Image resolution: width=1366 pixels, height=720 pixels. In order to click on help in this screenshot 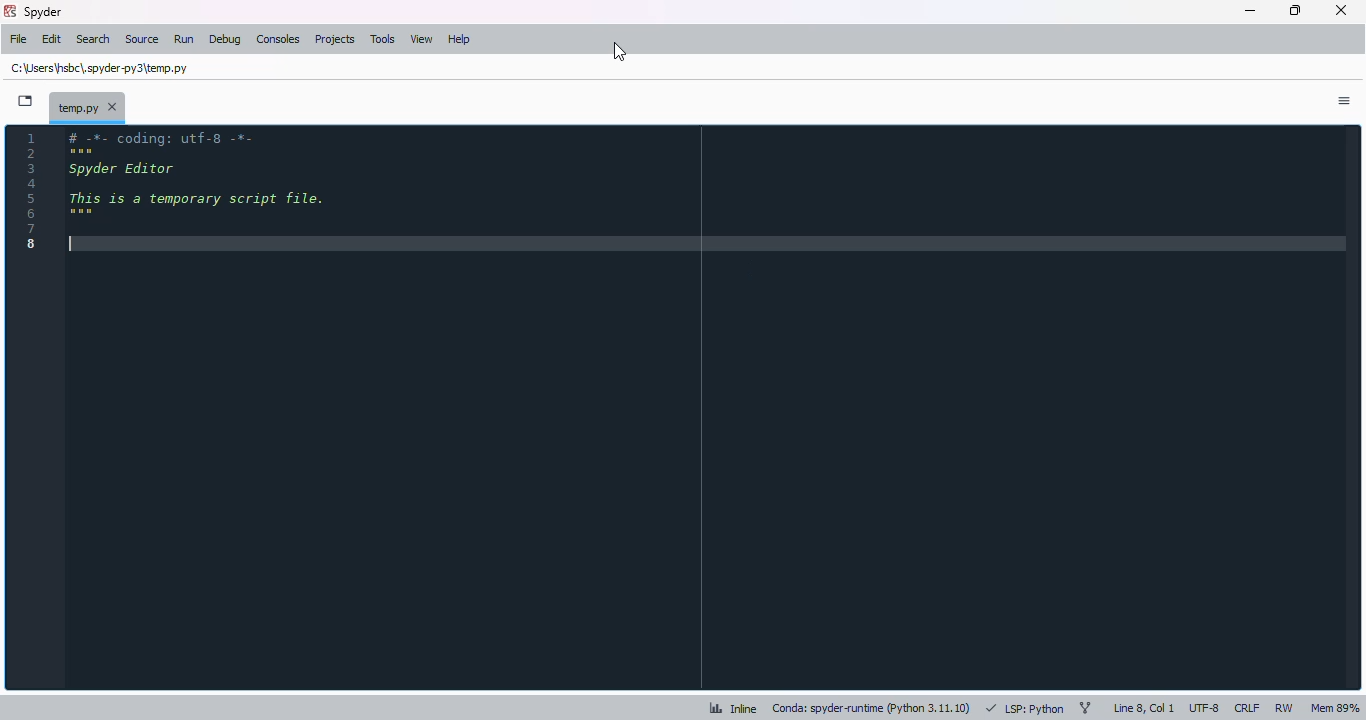, I will do `click(458, 40)`.